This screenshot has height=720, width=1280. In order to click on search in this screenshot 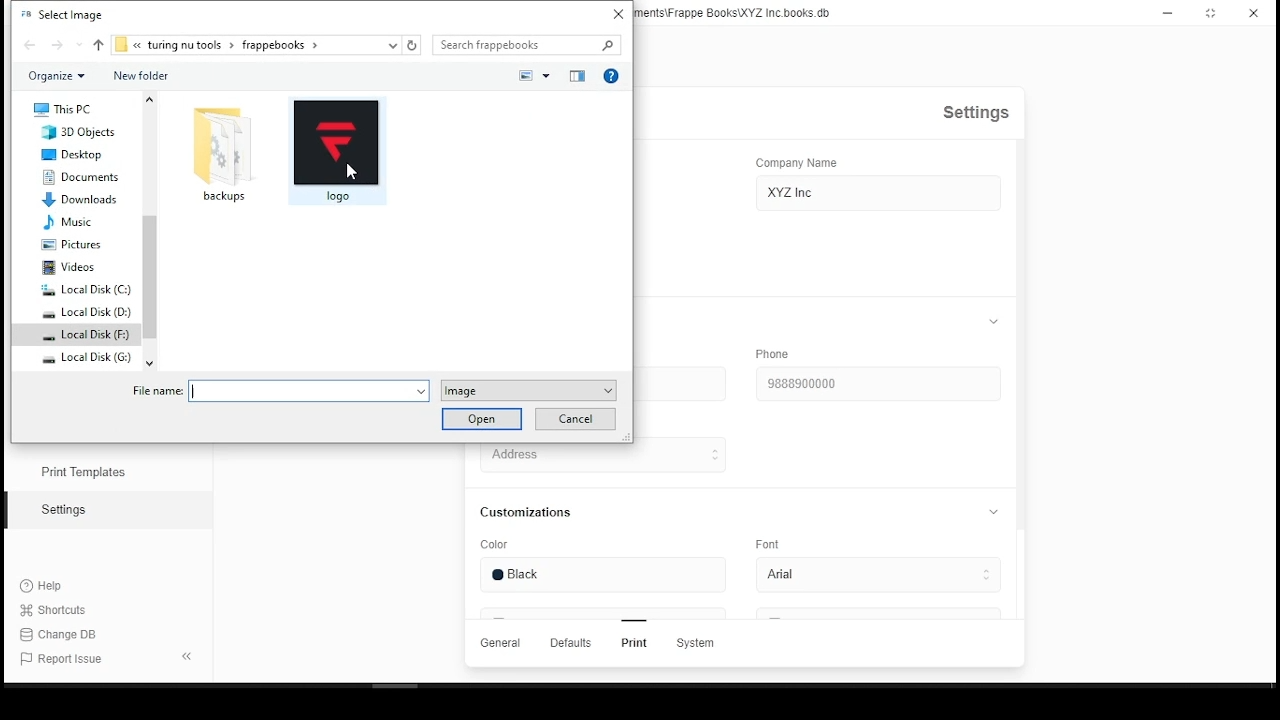, I will do `click(528, 46)`.